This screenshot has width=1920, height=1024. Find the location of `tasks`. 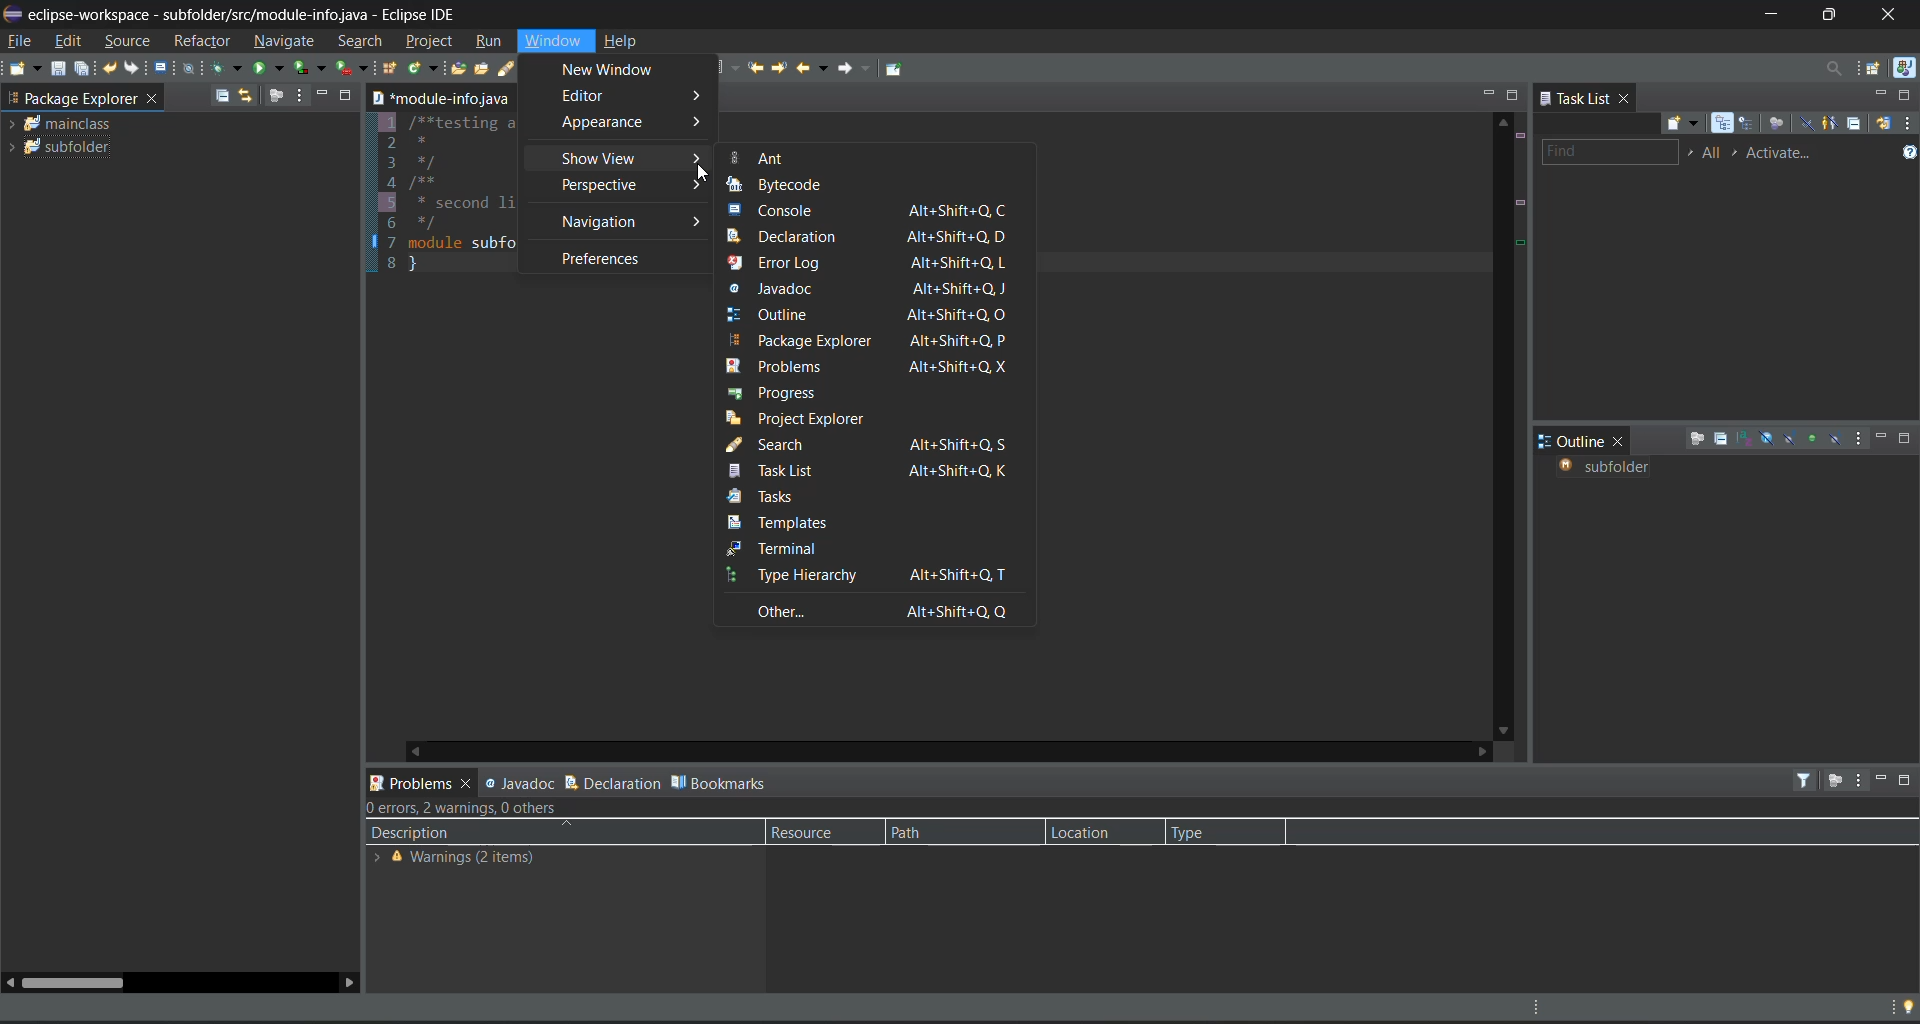

tasks is located at coordinates (782, 499).